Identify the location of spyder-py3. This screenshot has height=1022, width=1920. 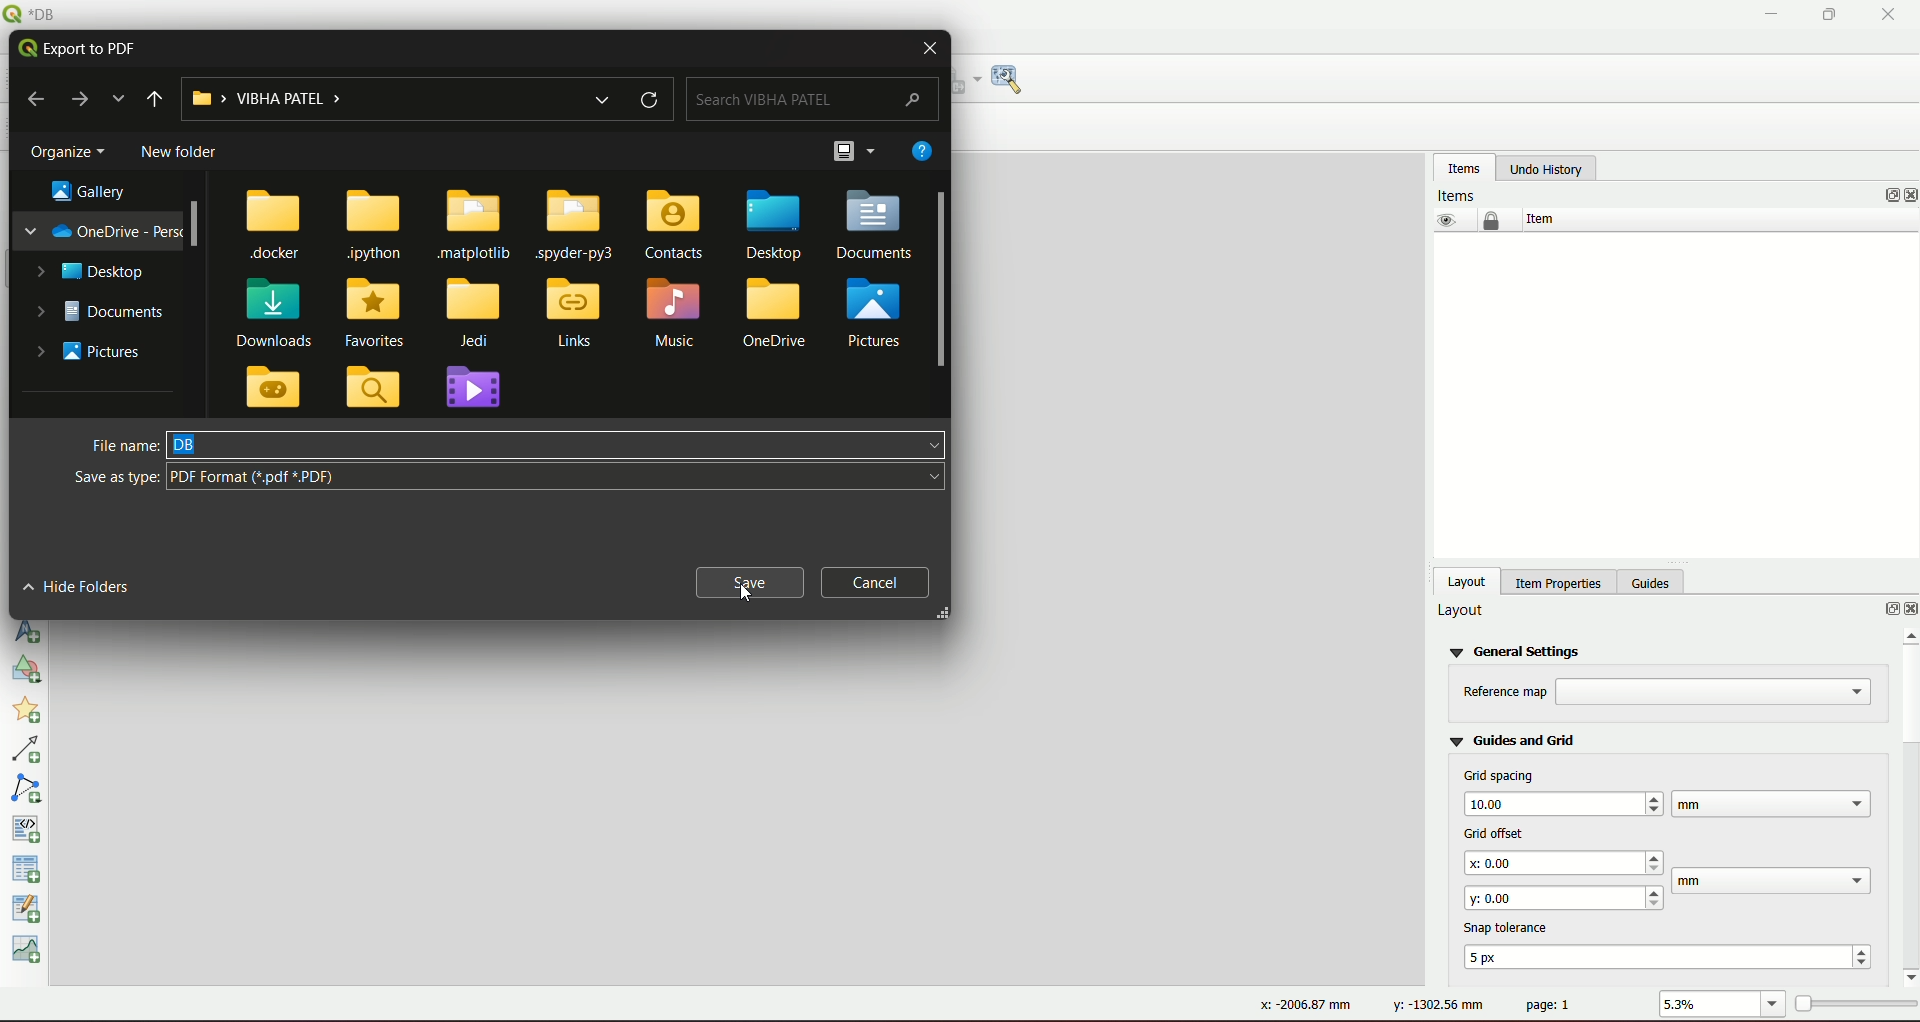
(578, 226).